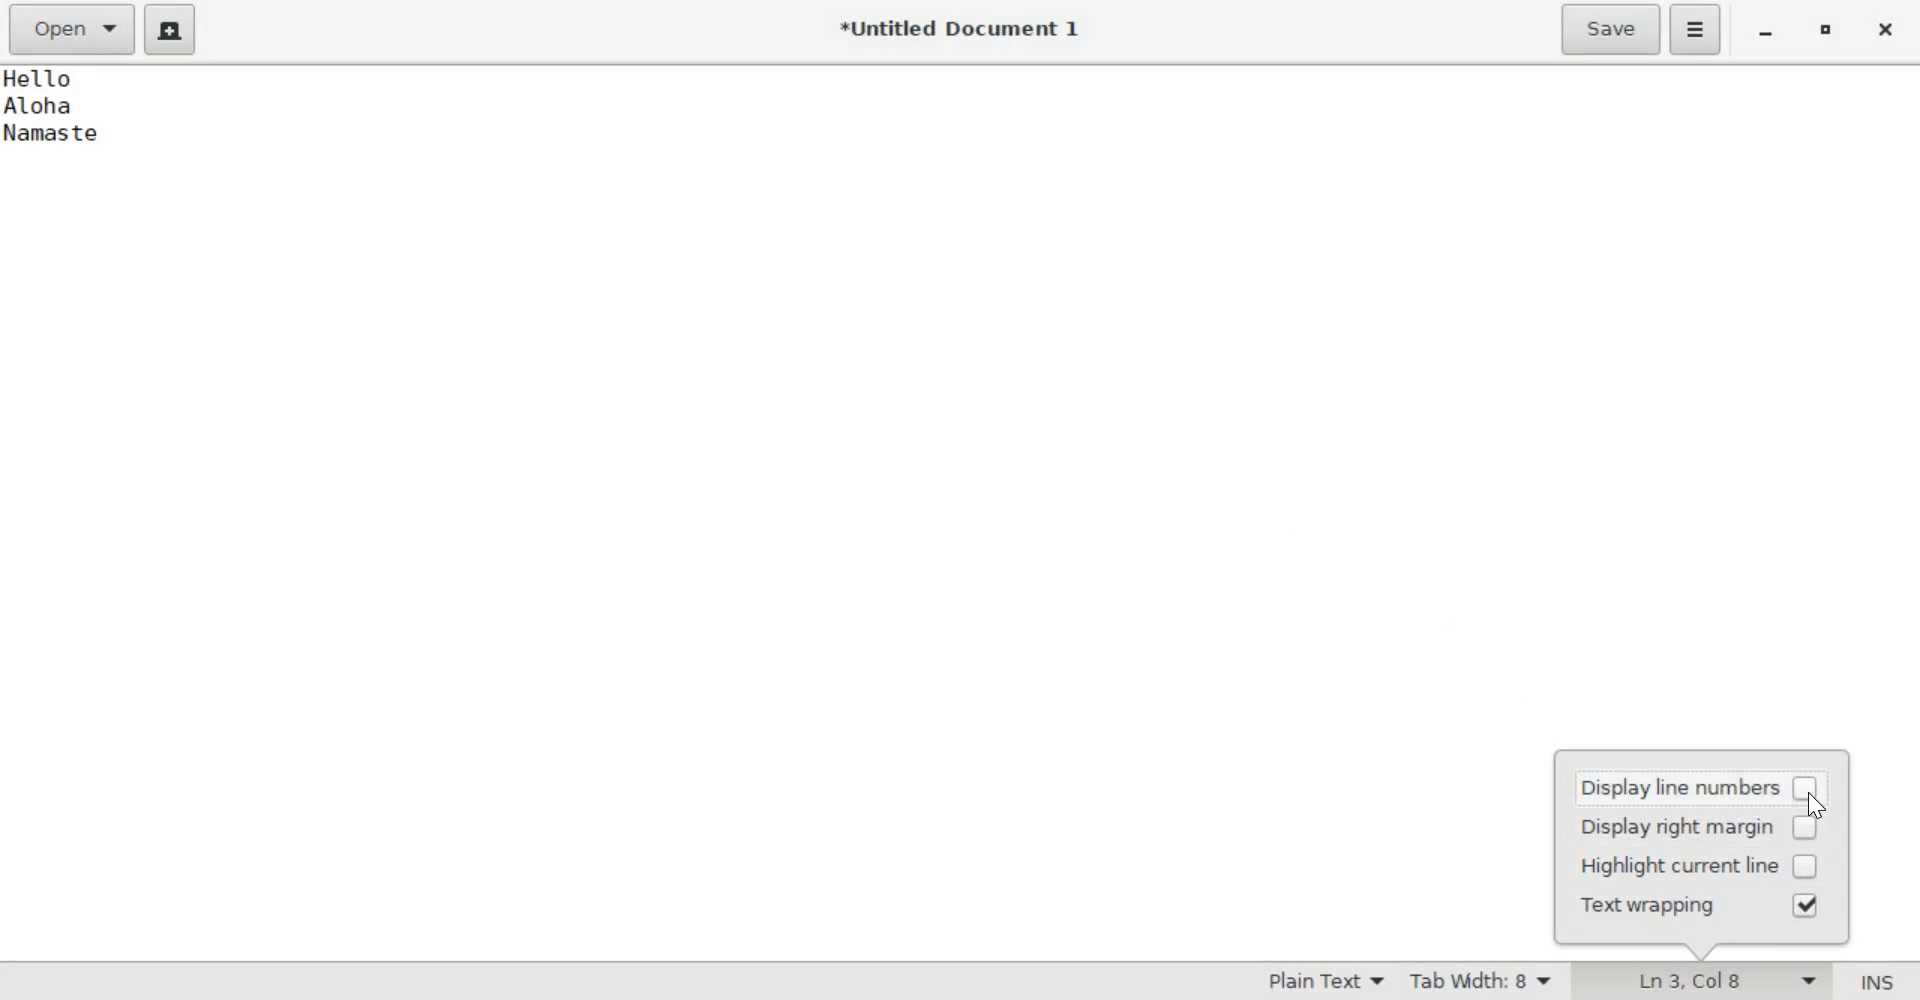 The width and height of the screenshot is (1920, 1000). What do you see at coordinates (1726, 981) in the screenshot?
I see `Line and Column Indicator` at bounding box center [1726, 981].